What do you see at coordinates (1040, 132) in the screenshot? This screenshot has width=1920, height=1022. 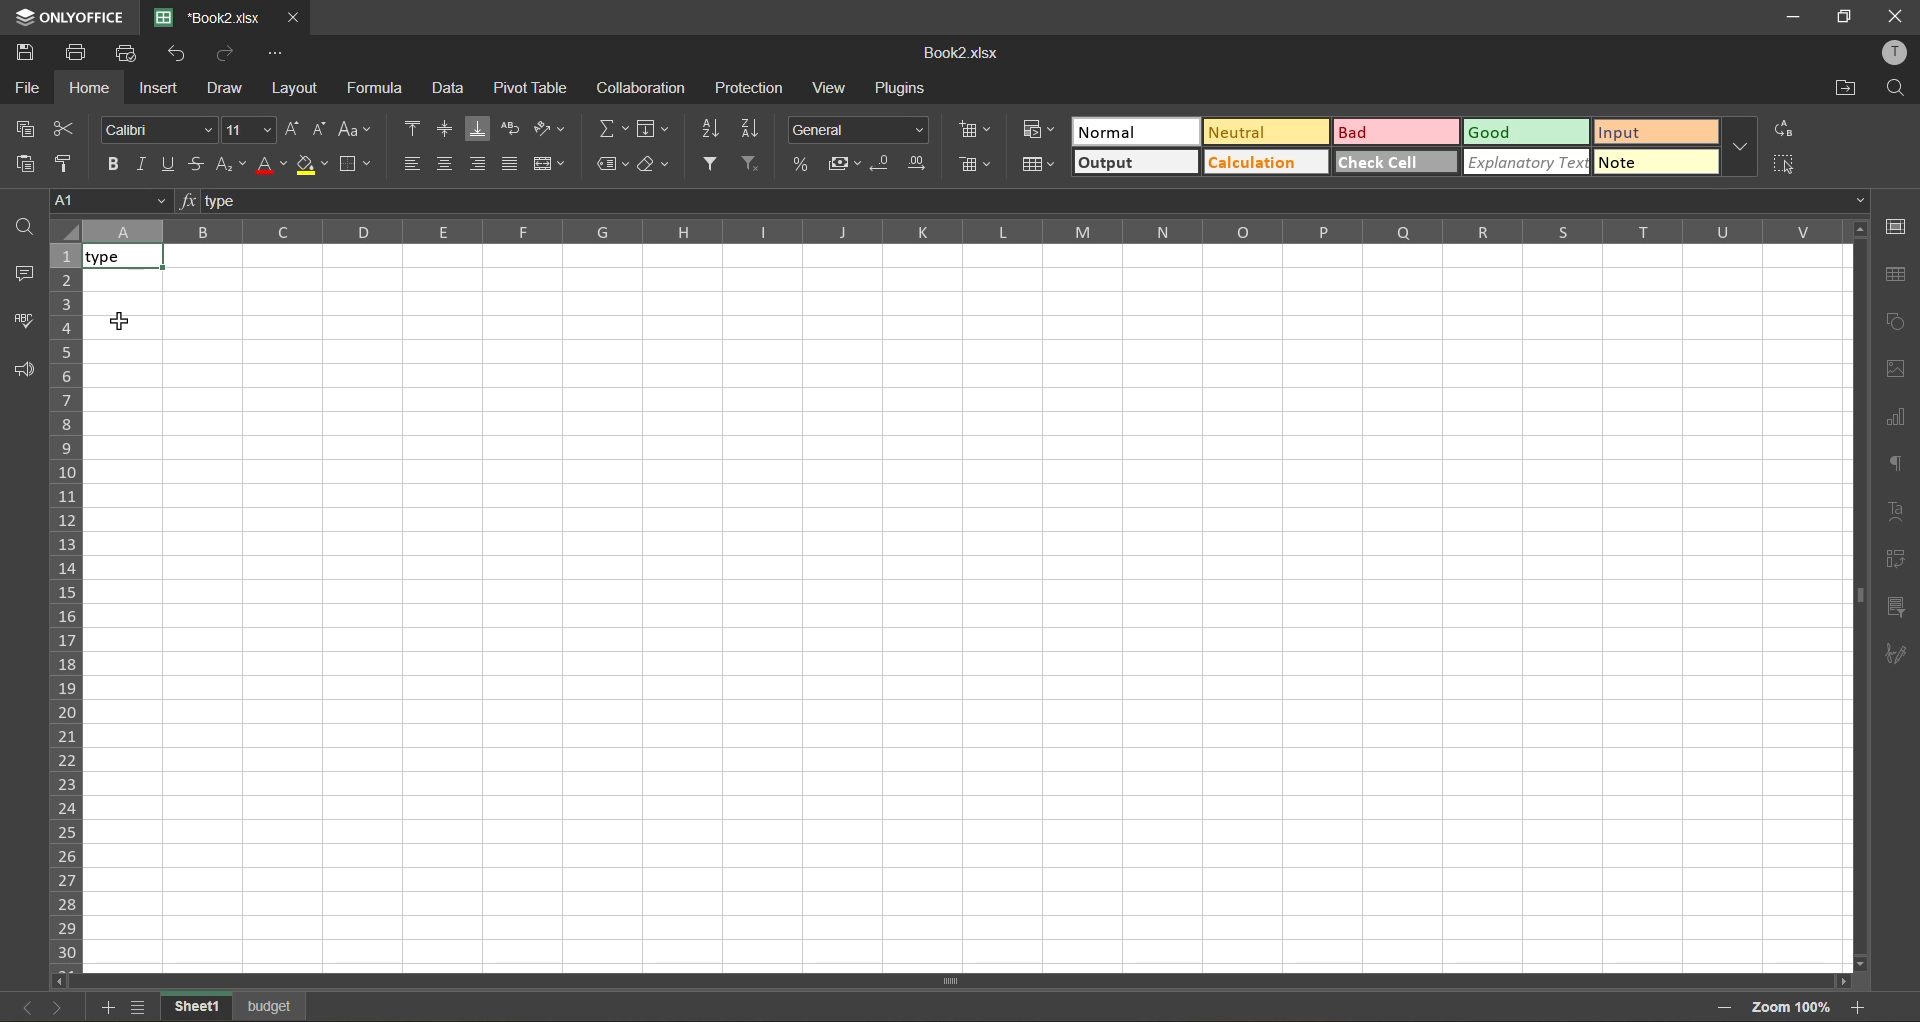 I see `conditional formatting` at bounding box center [1040, 132].